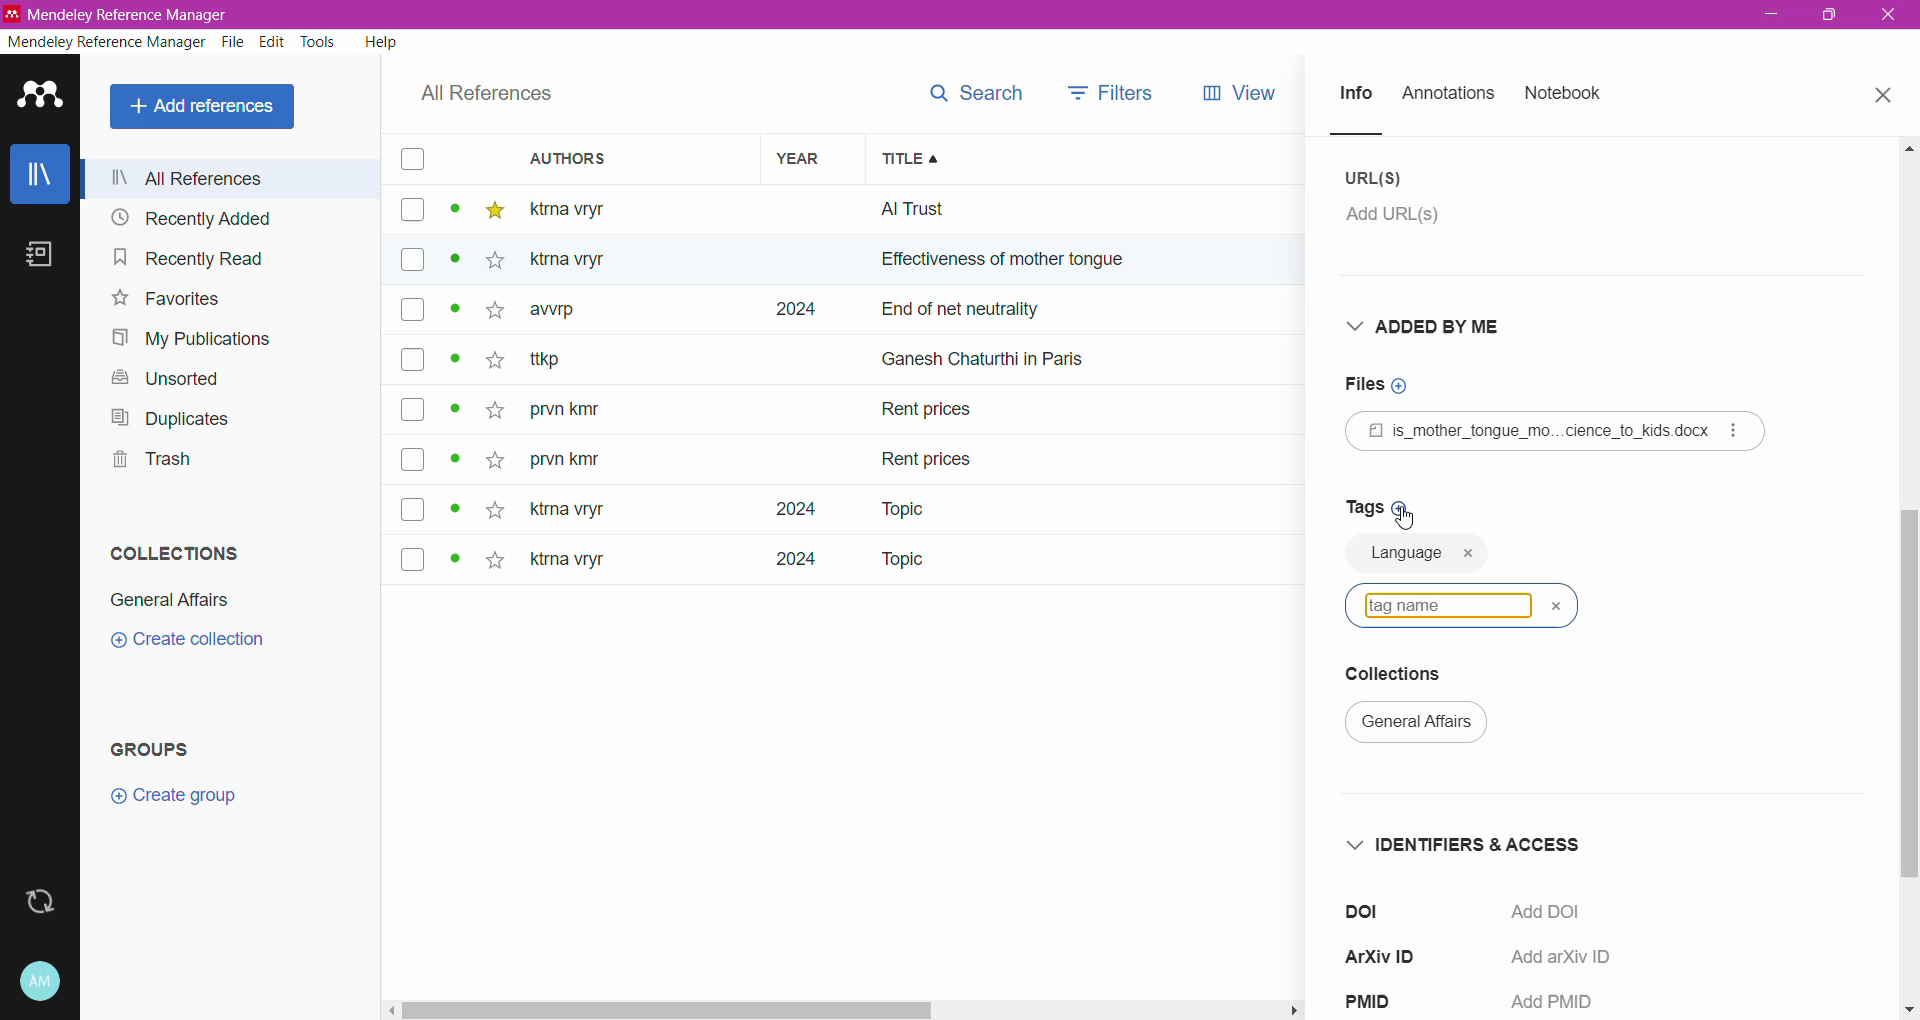 The image size is (1920, 1020). What do you see at coordinates (413, 312) in the screenshot?
I see `box` at bounding box center [413, 312].